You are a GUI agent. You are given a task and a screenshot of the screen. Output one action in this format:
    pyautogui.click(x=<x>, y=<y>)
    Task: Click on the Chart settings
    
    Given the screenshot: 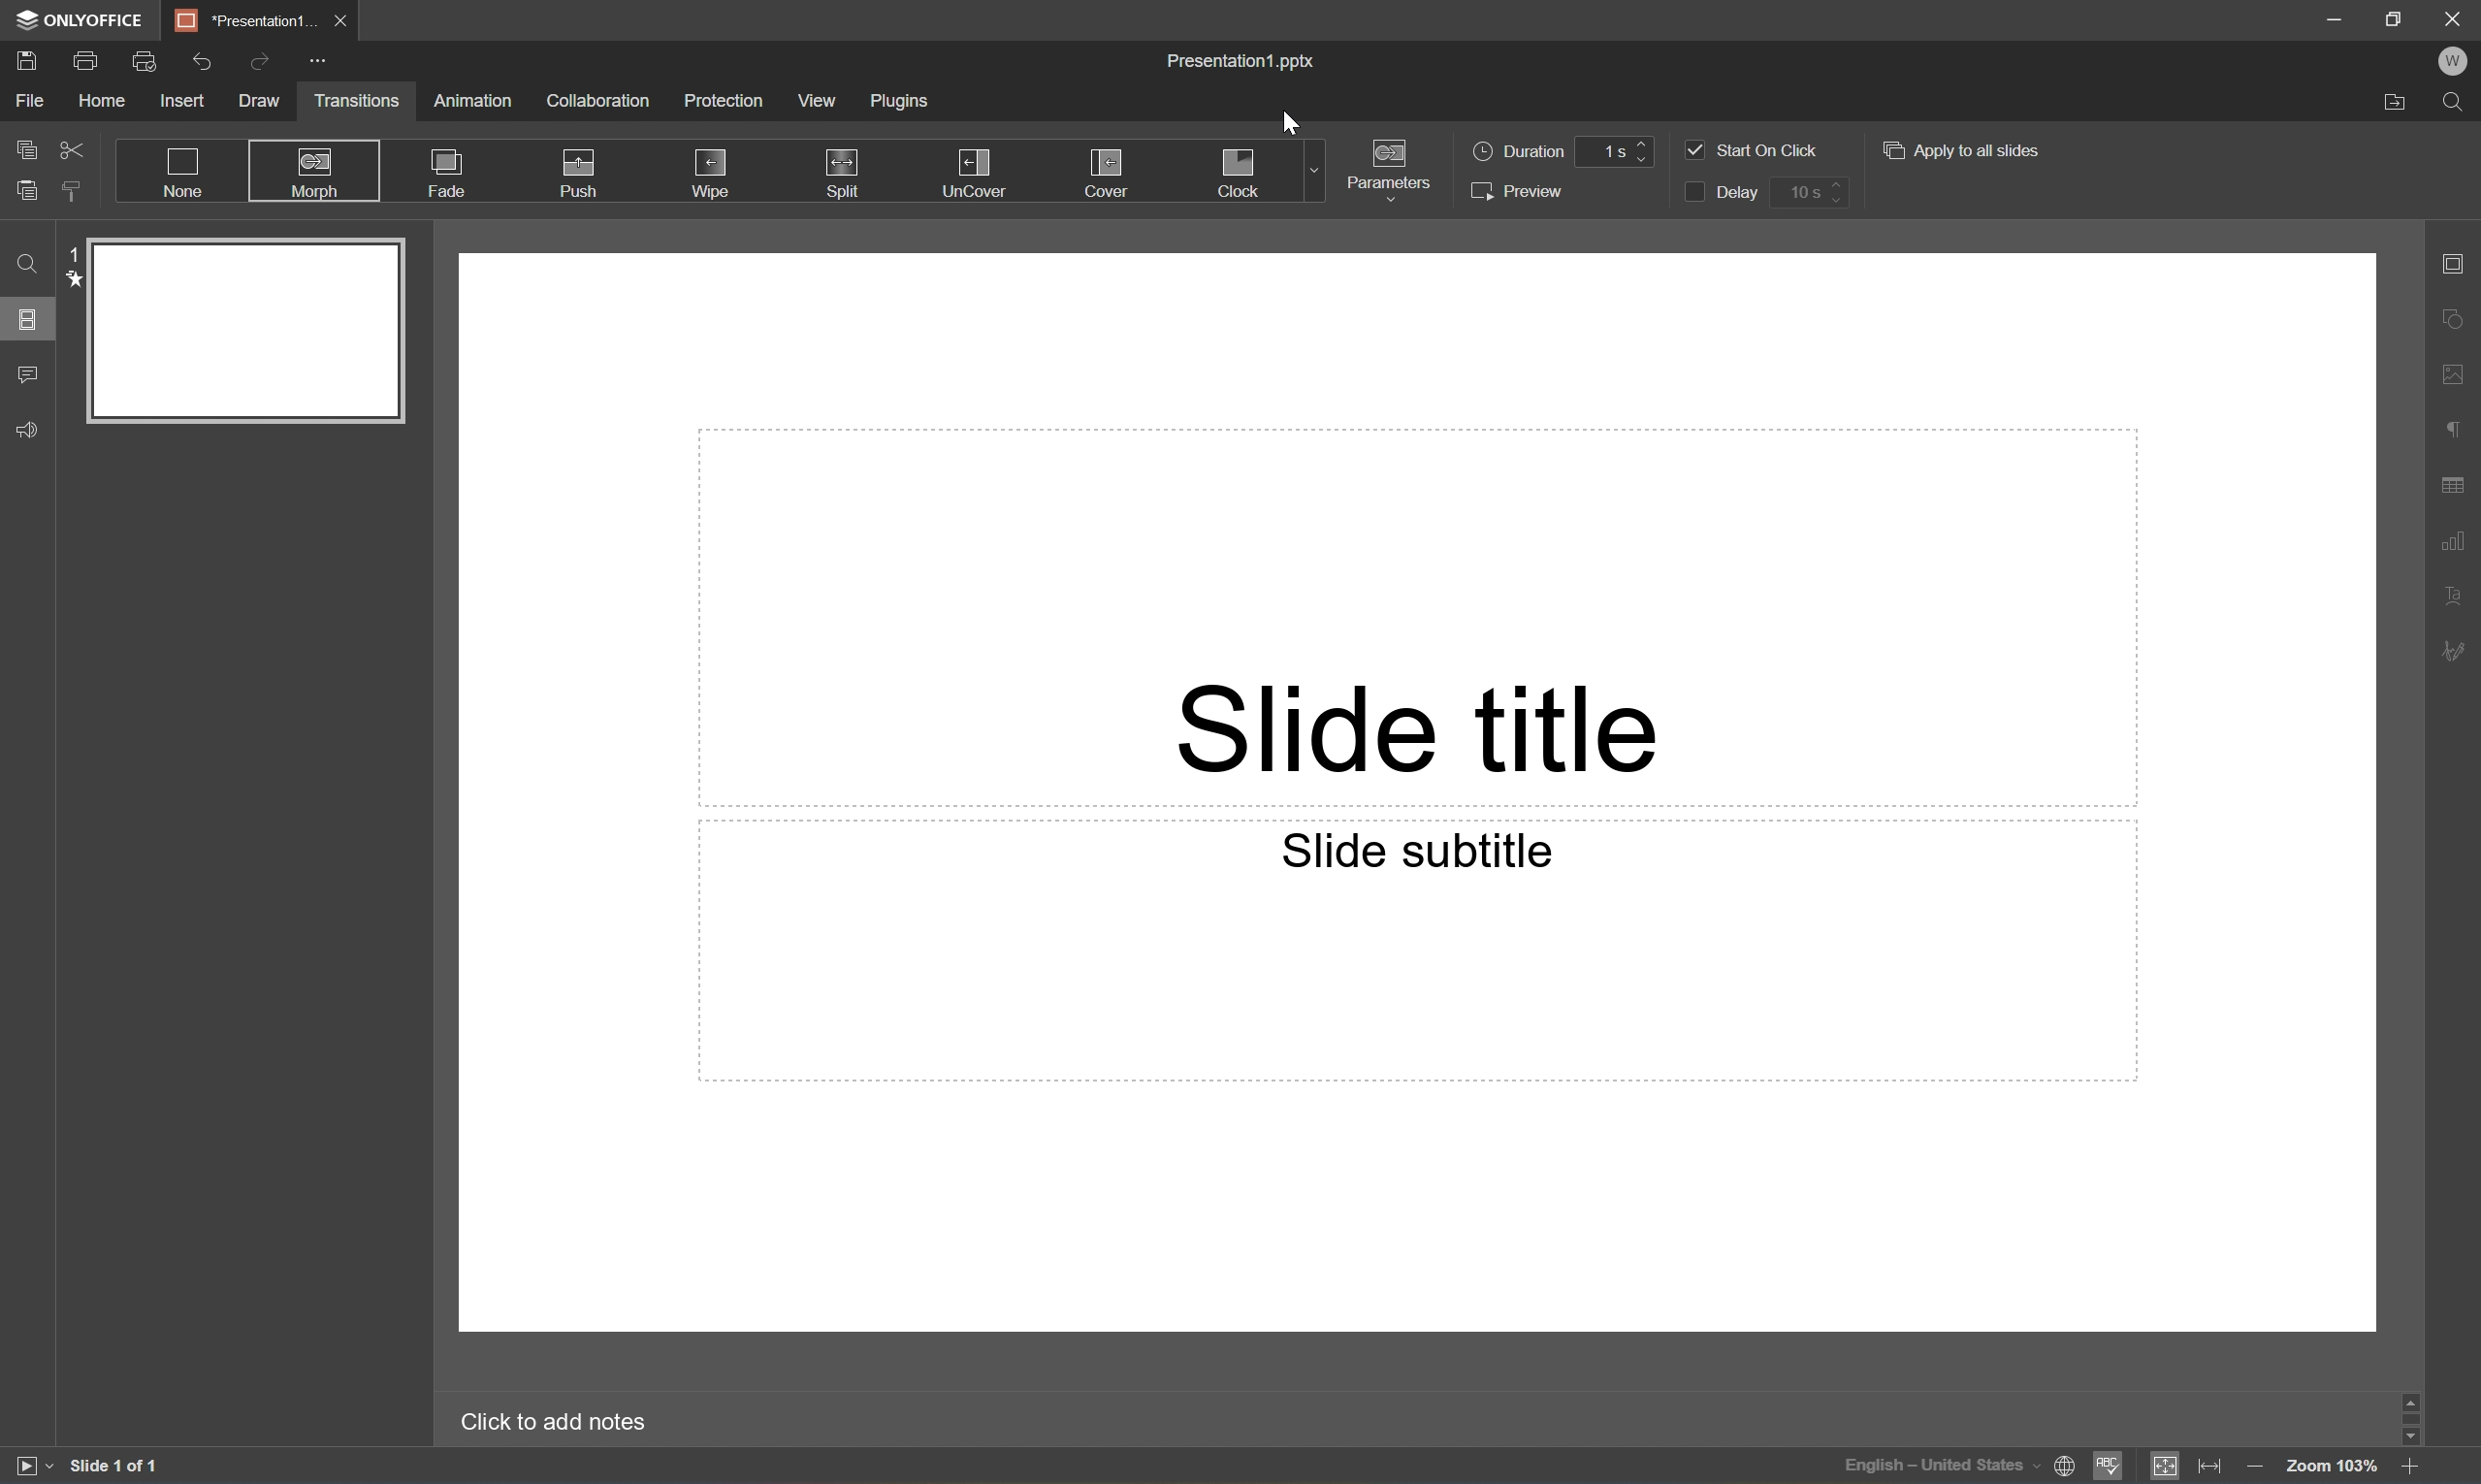 What is the action you would take?
    pyautogui.click(x=2456, y=543)
    